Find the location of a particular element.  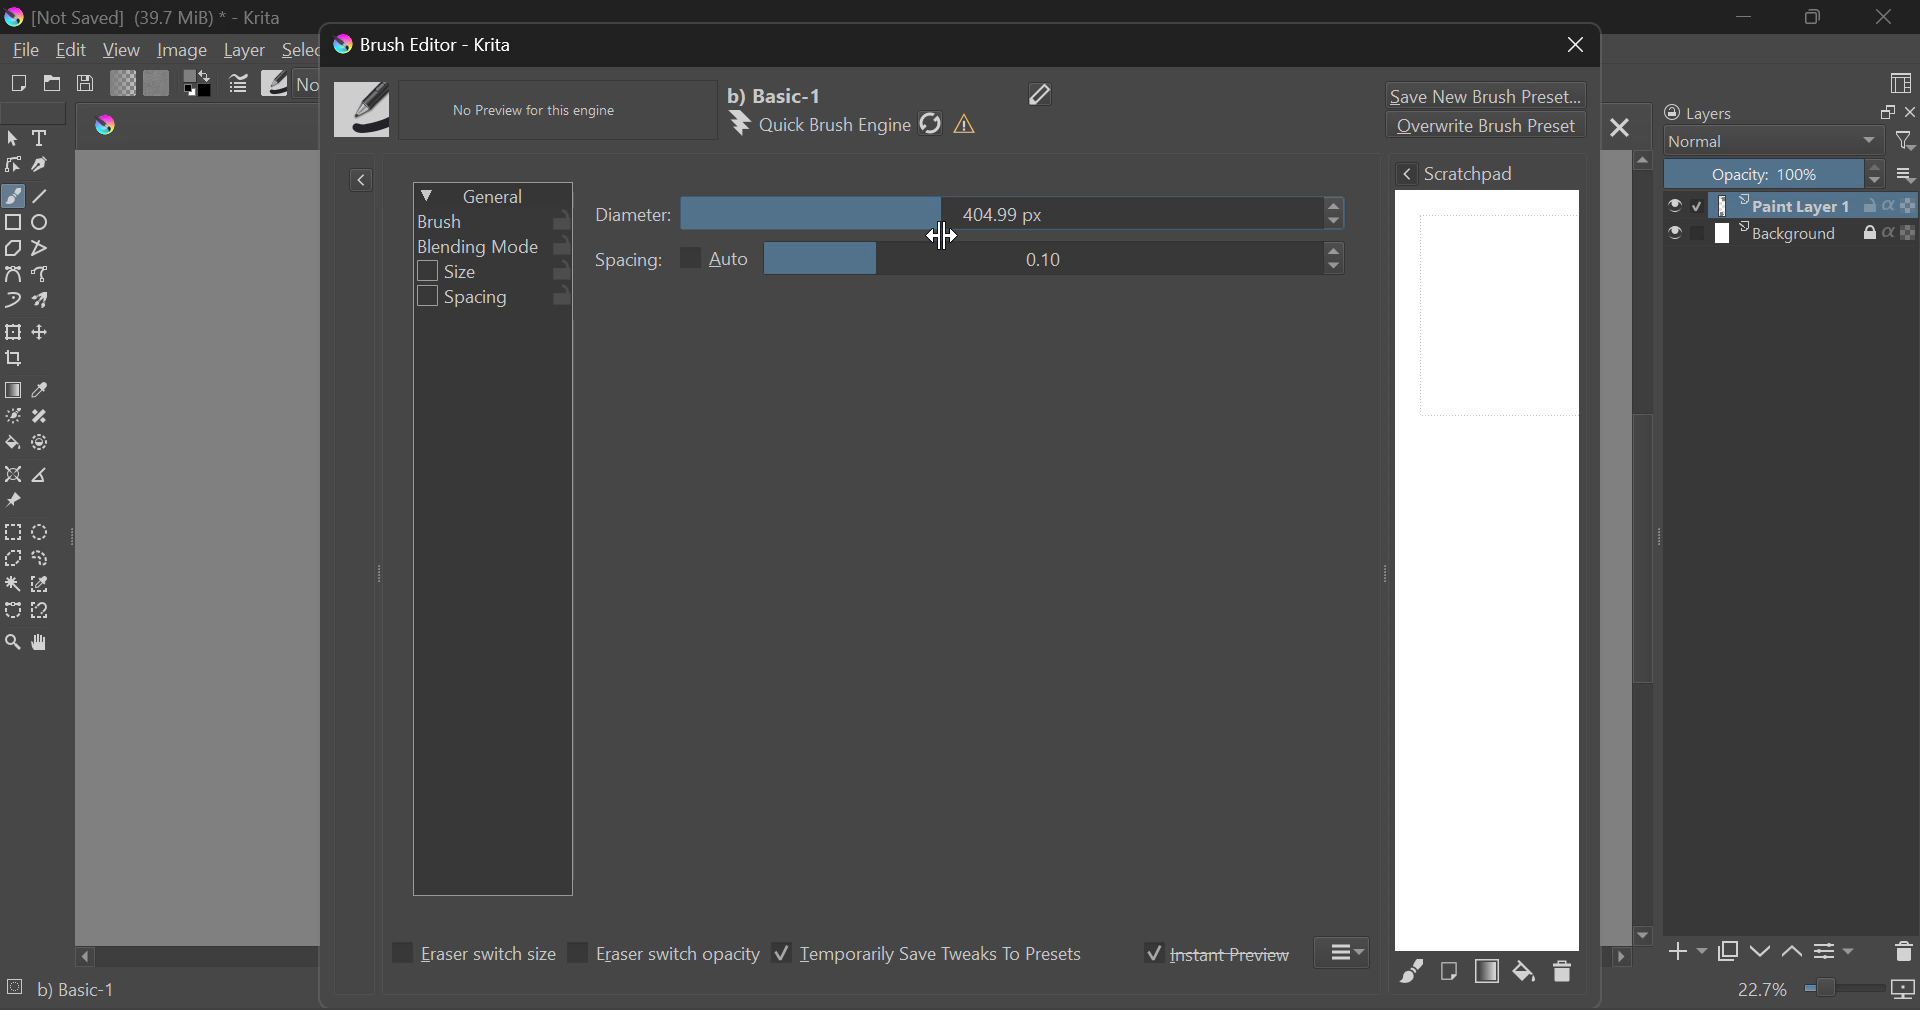

Calligraphic Line is located at coordinates (38, 164).